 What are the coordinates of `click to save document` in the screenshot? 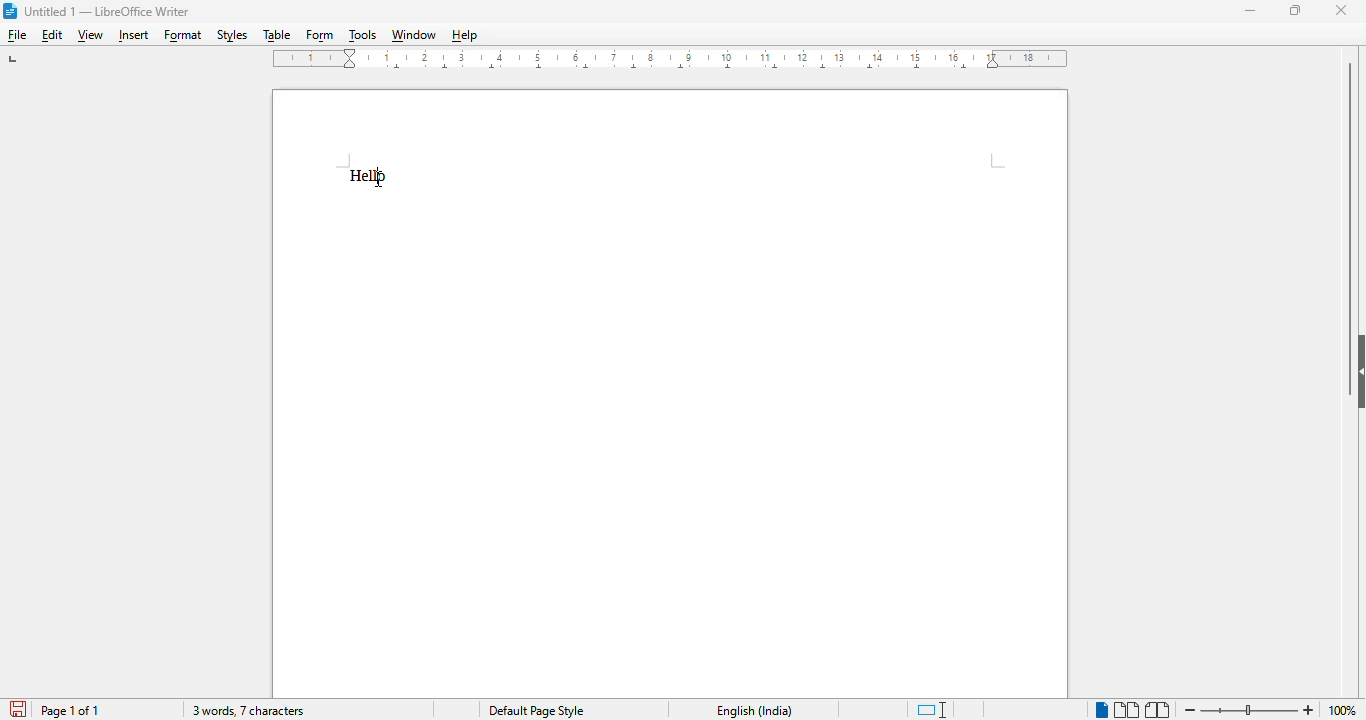 It's located at (20, 710).